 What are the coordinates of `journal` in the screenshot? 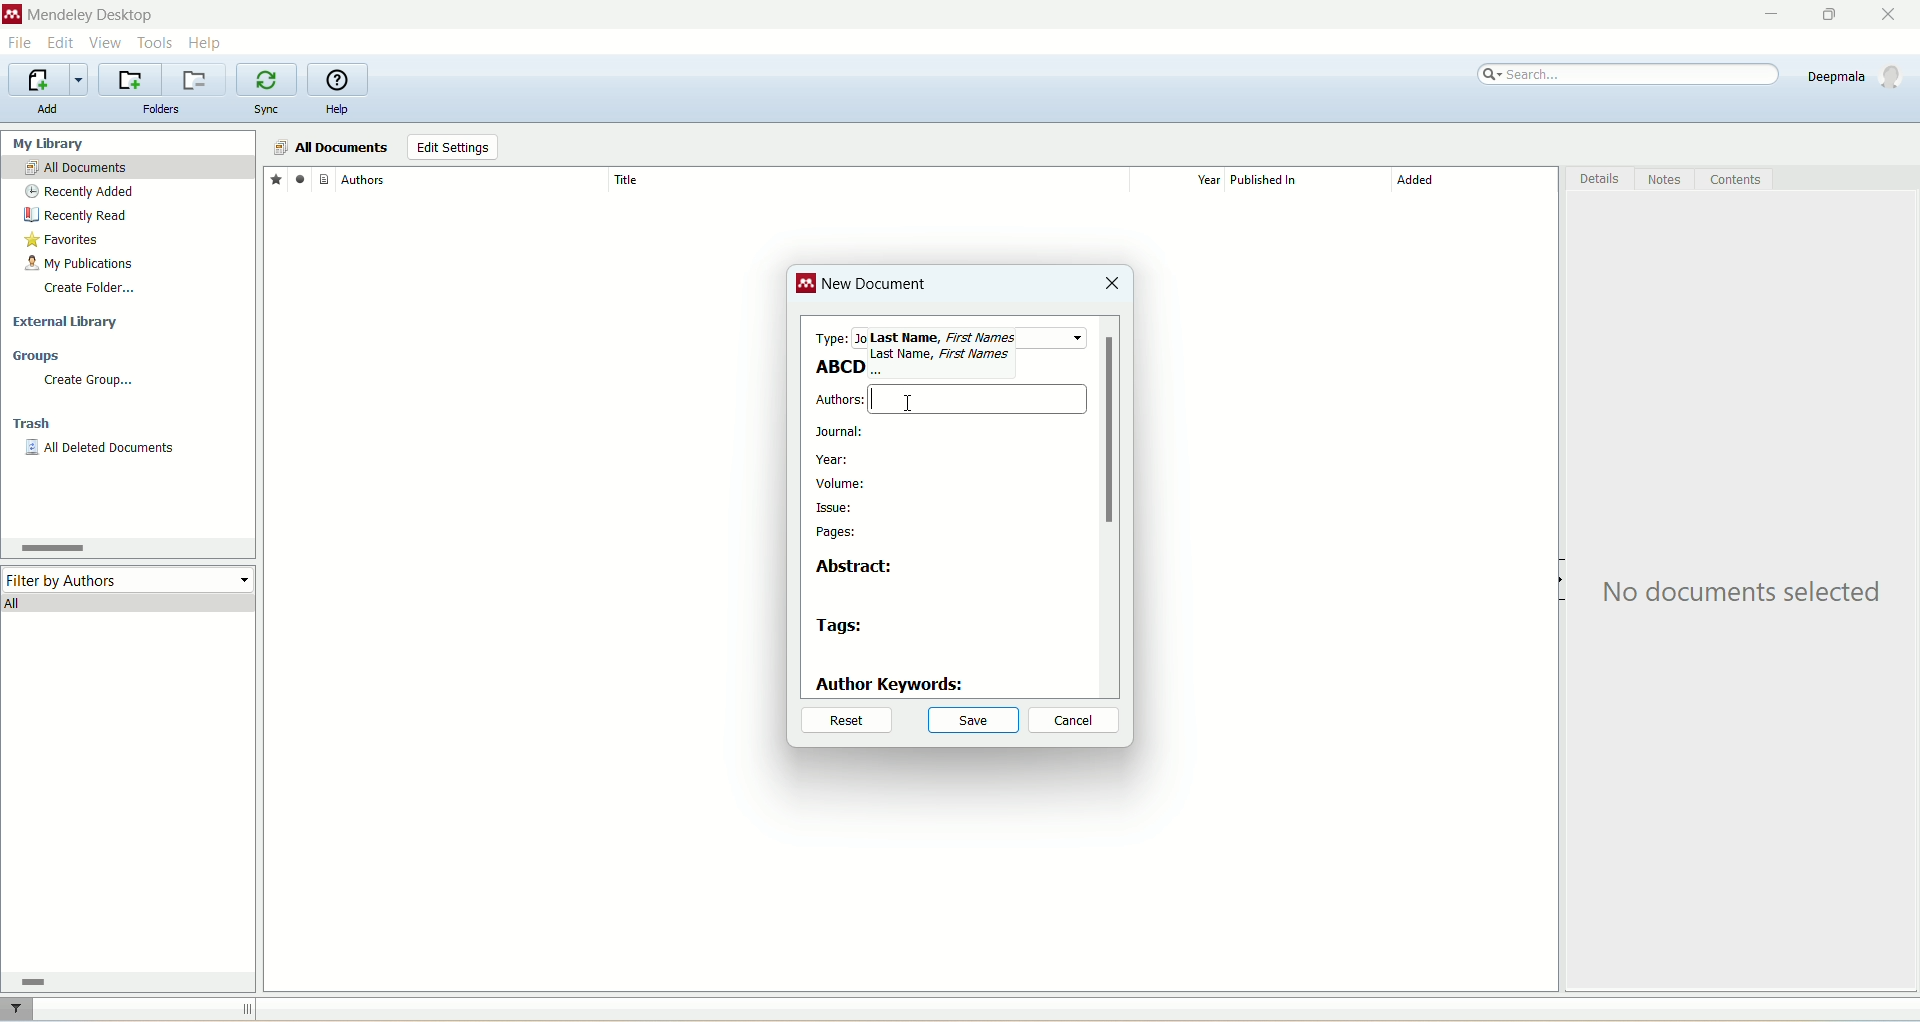 It's located at (841, 432).